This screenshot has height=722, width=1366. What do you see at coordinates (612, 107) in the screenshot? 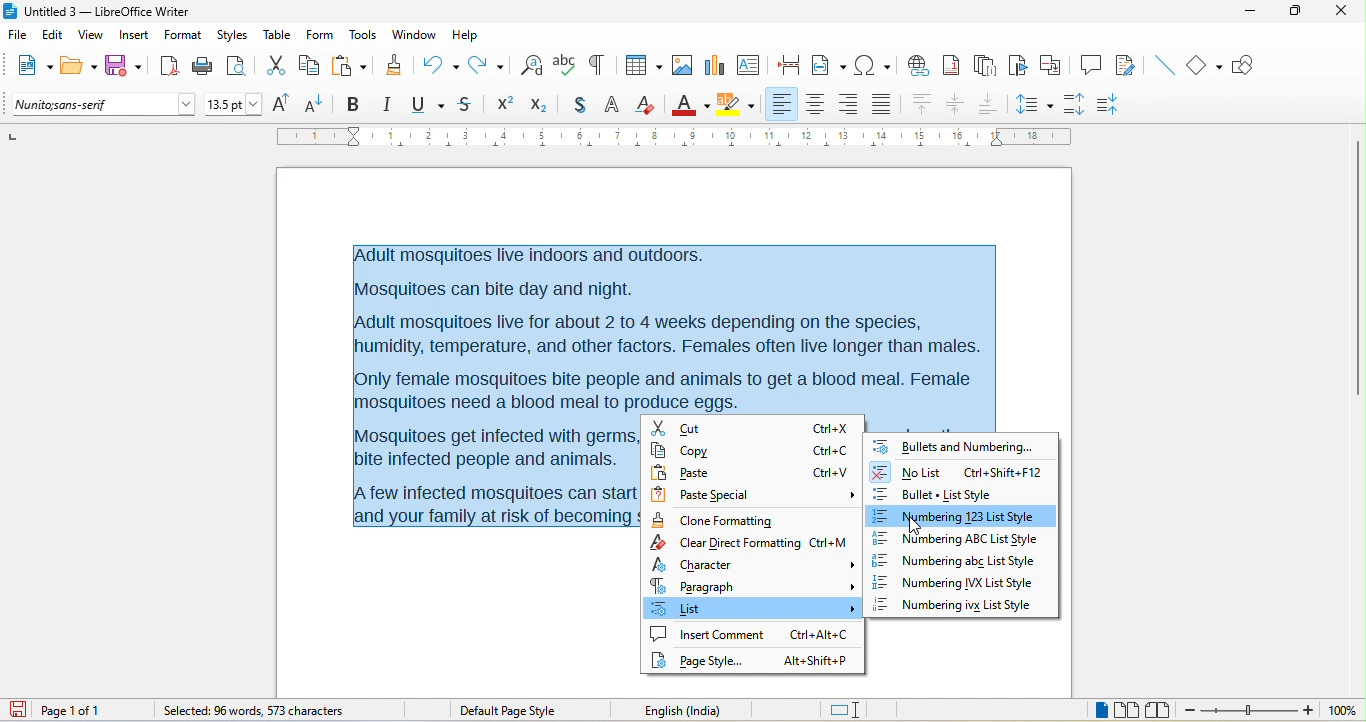
I see `outline font effect` at bounding box center [612, 107].